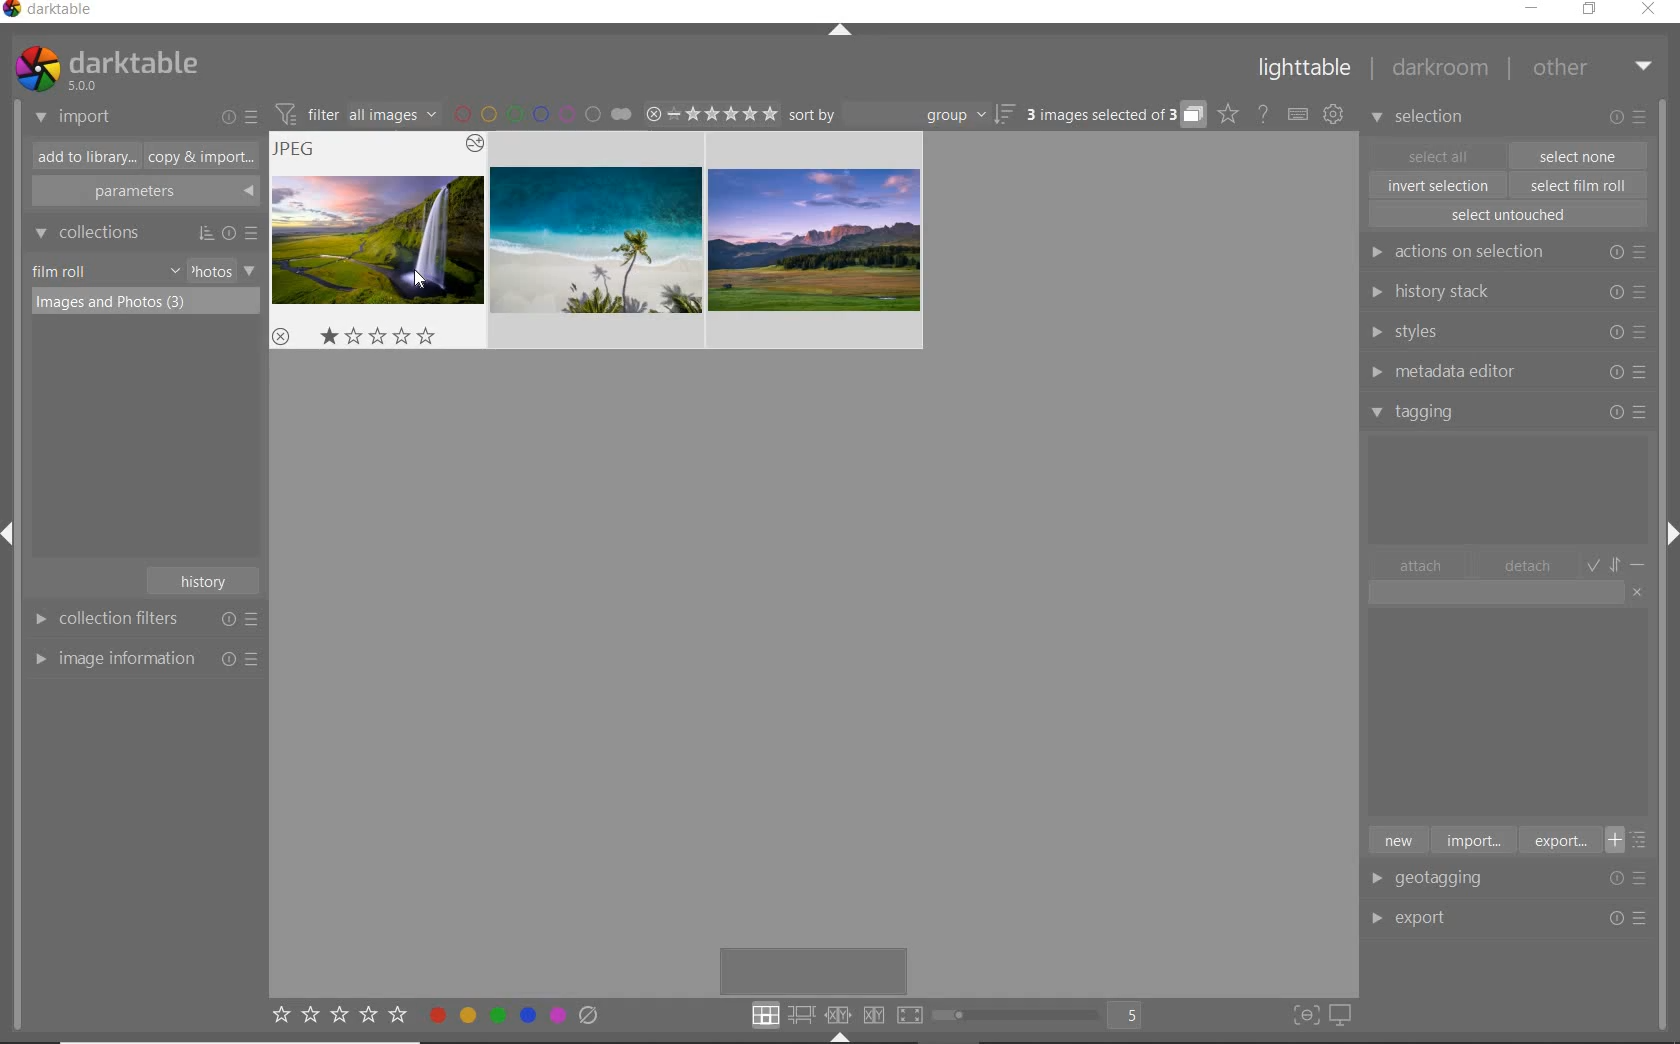  What do you see at coordinates (1578, 155) in the screenshot?
I see `select one` at bounding box center [1578, 155].